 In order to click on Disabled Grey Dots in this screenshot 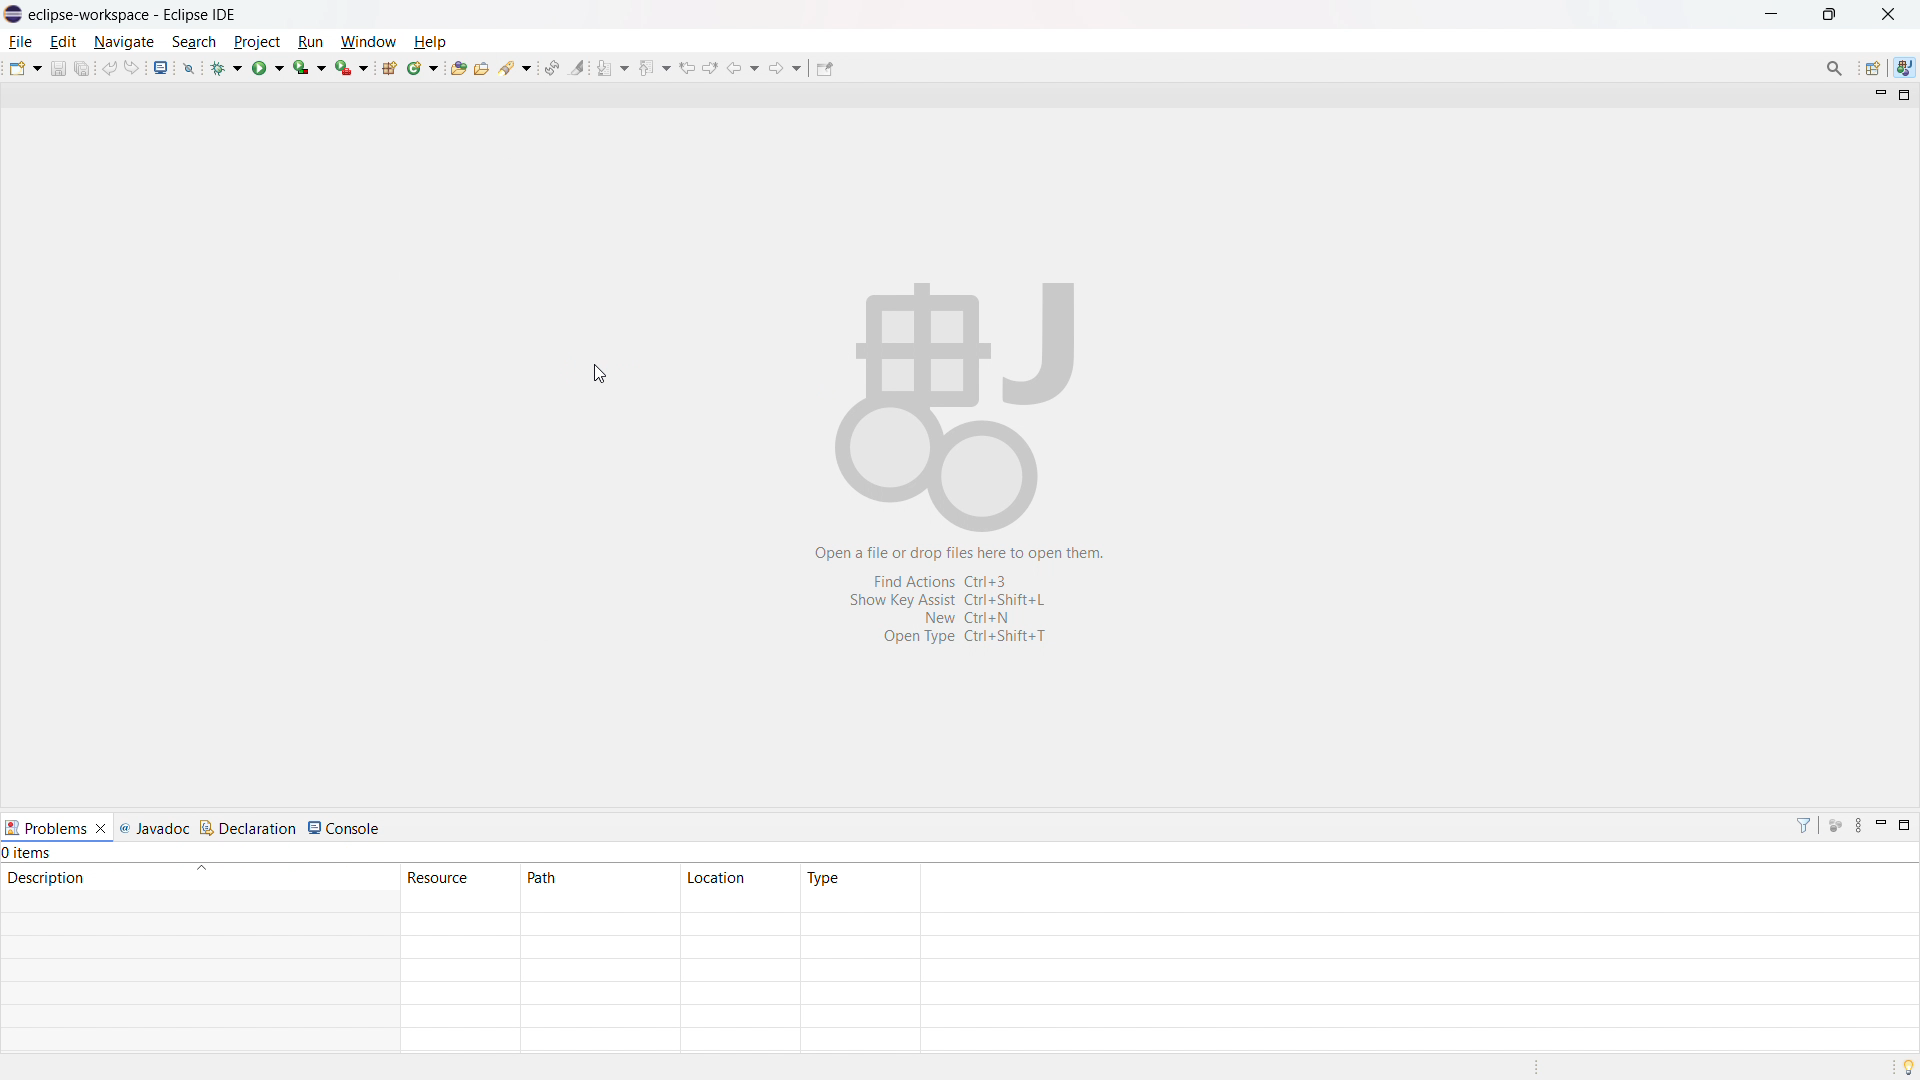, I will do `click(1835, 825)`.